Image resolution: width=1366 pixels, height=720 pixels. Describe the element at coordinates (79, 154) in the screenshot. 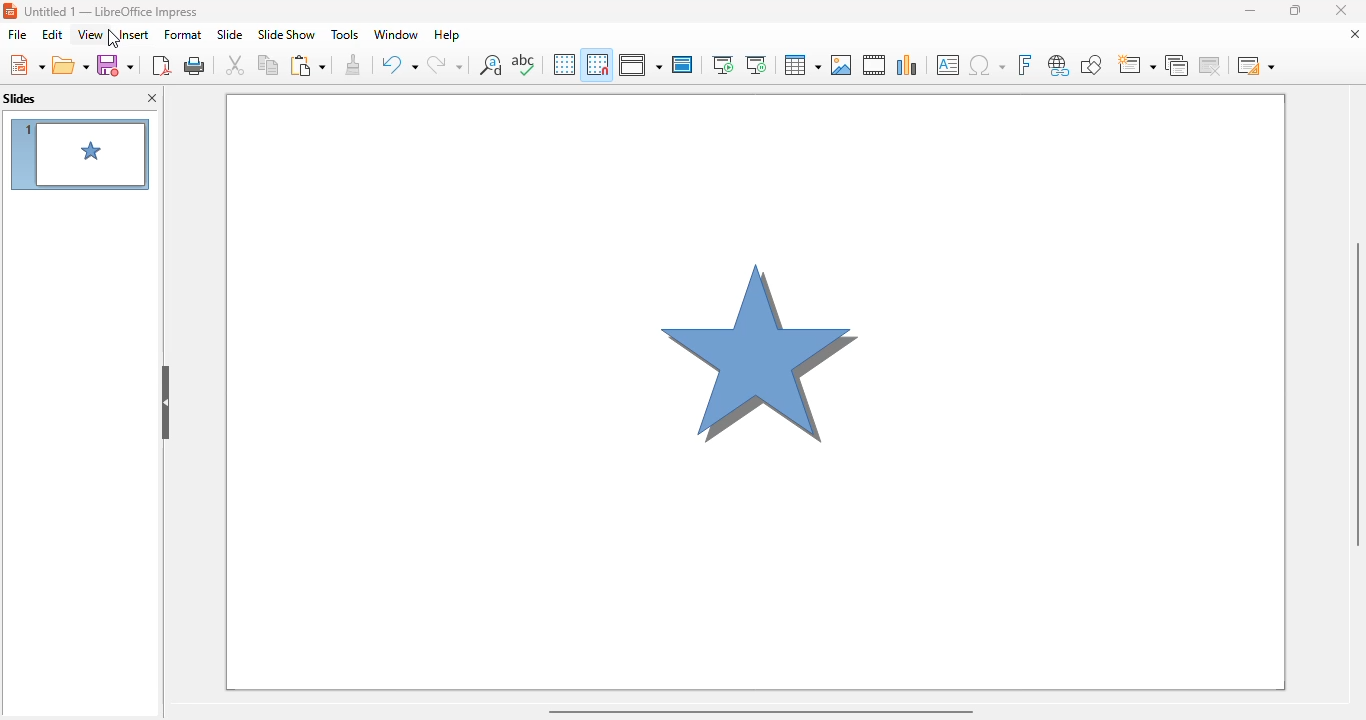

I see `slide 1` at that location.